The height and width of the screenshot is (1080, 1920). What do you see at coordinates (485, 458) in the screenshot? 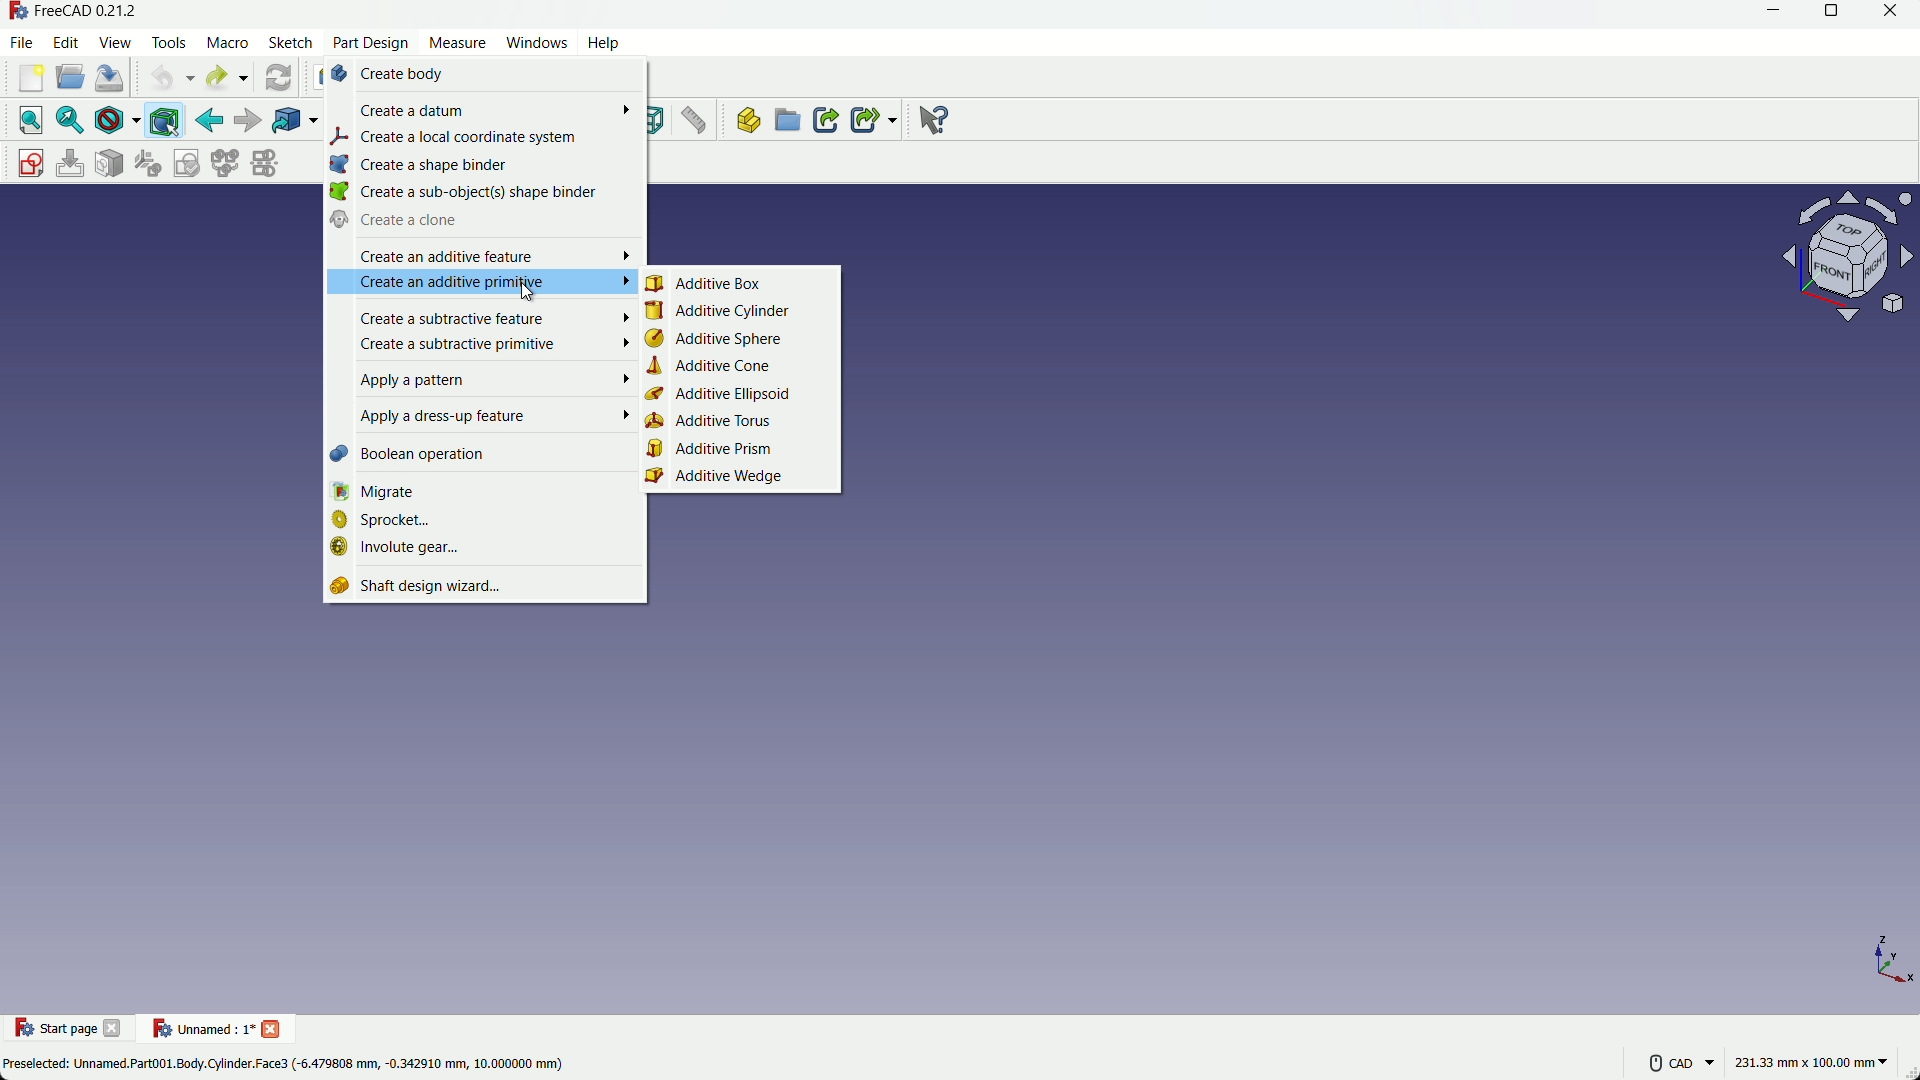
I see `boolean operation` at bounding box center [485, 458].